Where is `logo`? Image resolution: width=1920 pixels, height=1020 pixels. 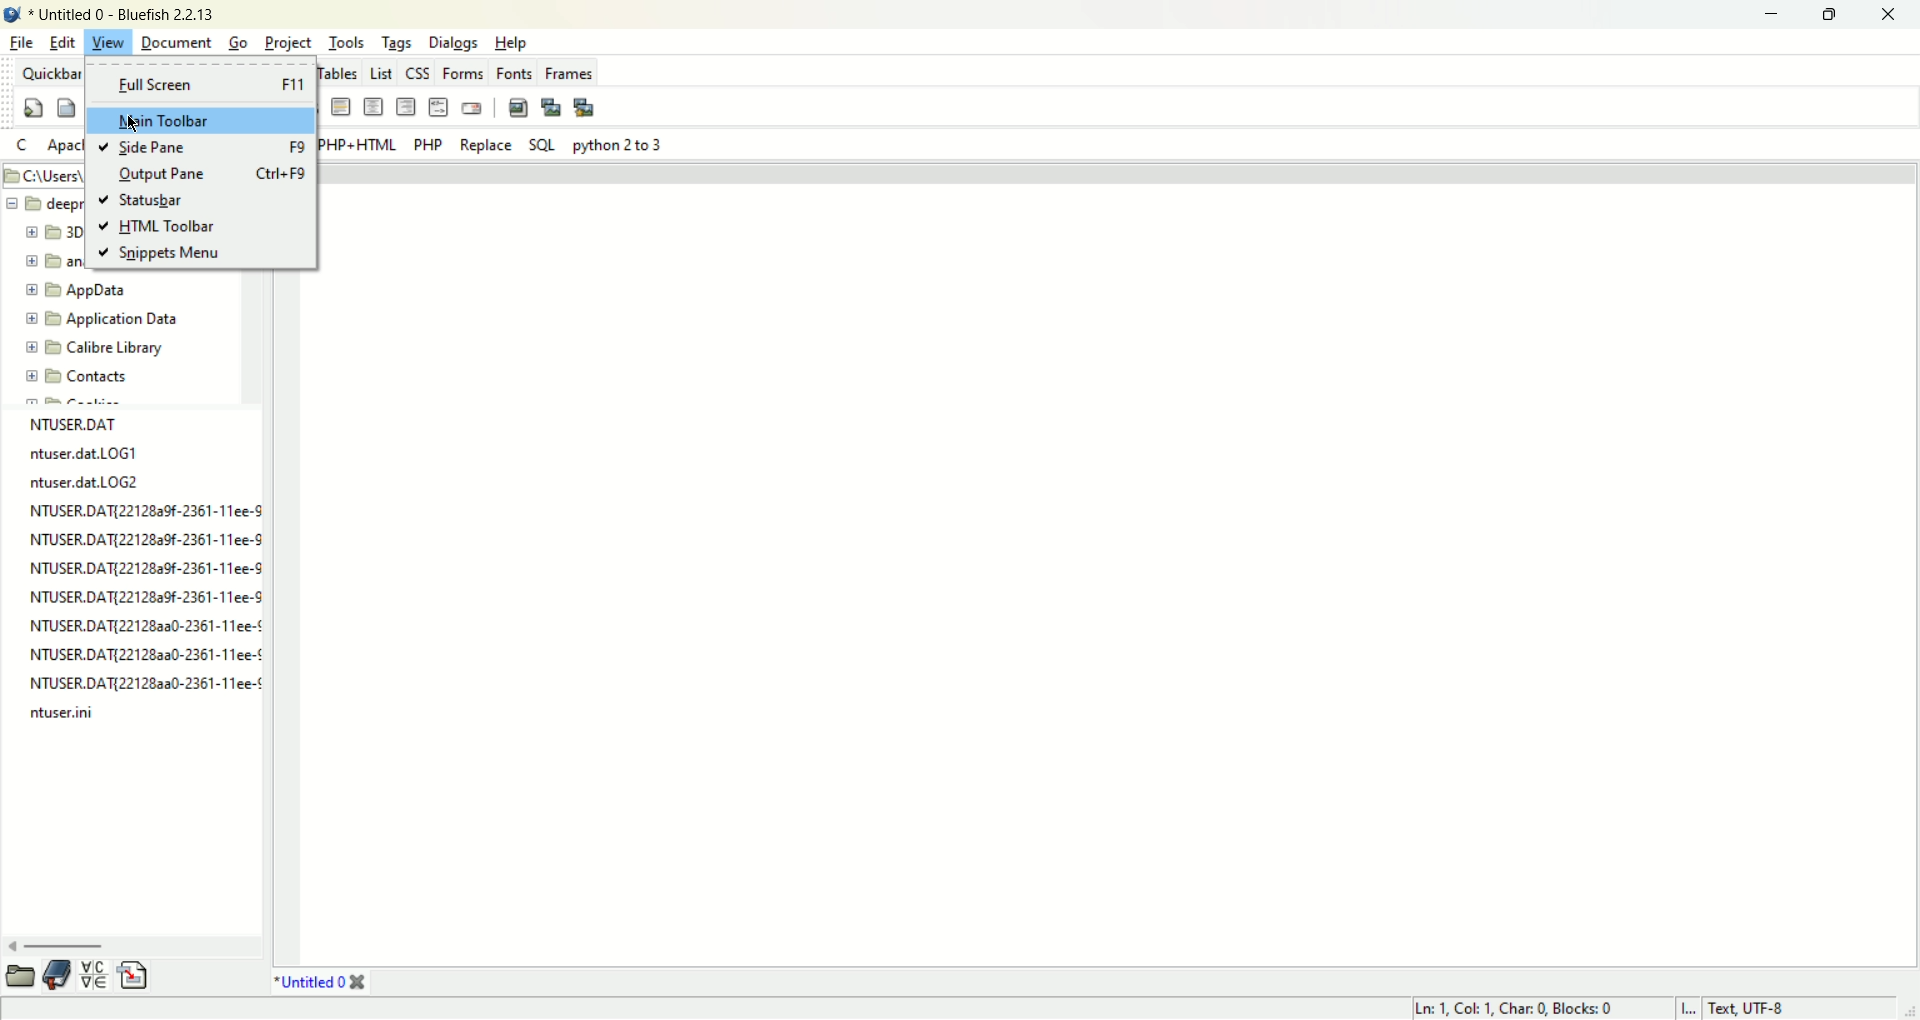
logo is located at coordinates (15, 13).